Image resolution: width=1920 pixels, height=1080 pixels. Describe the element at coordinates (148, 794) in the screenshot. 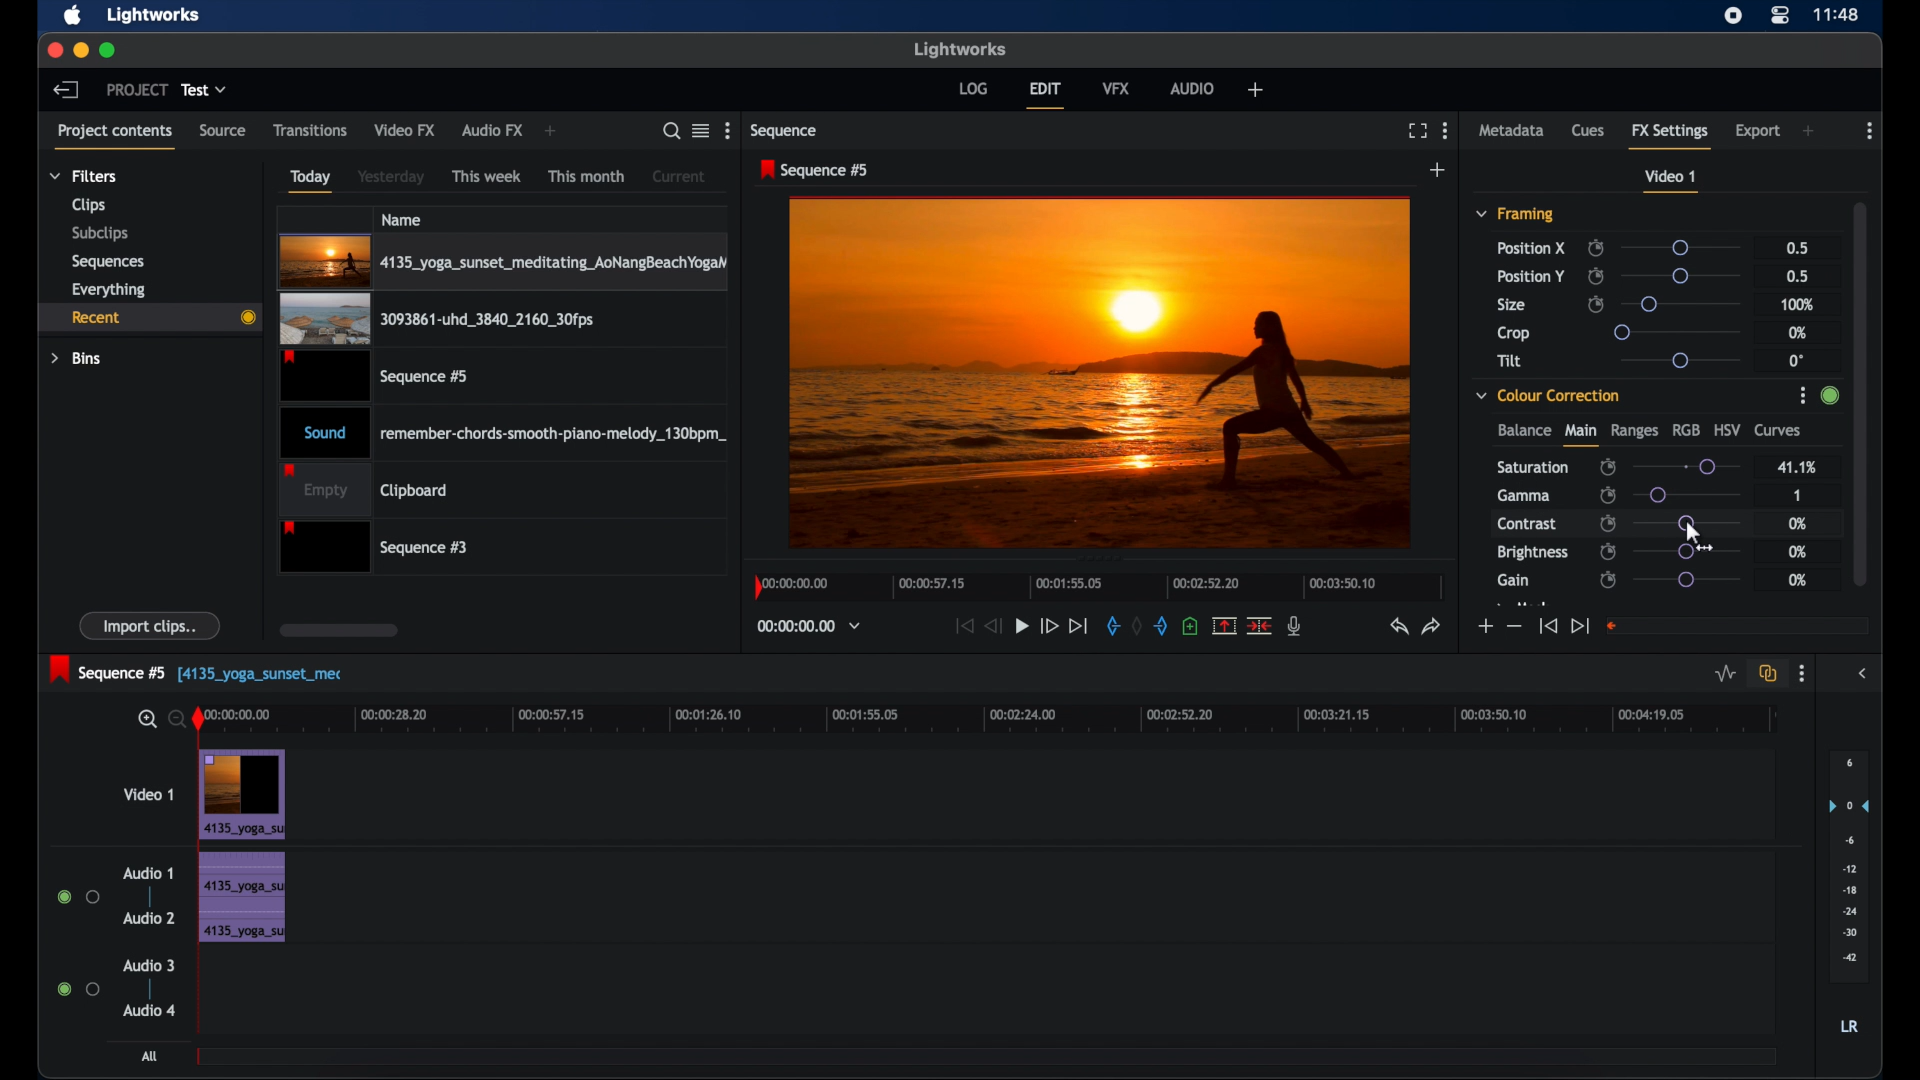

I see `video 1` at that location.